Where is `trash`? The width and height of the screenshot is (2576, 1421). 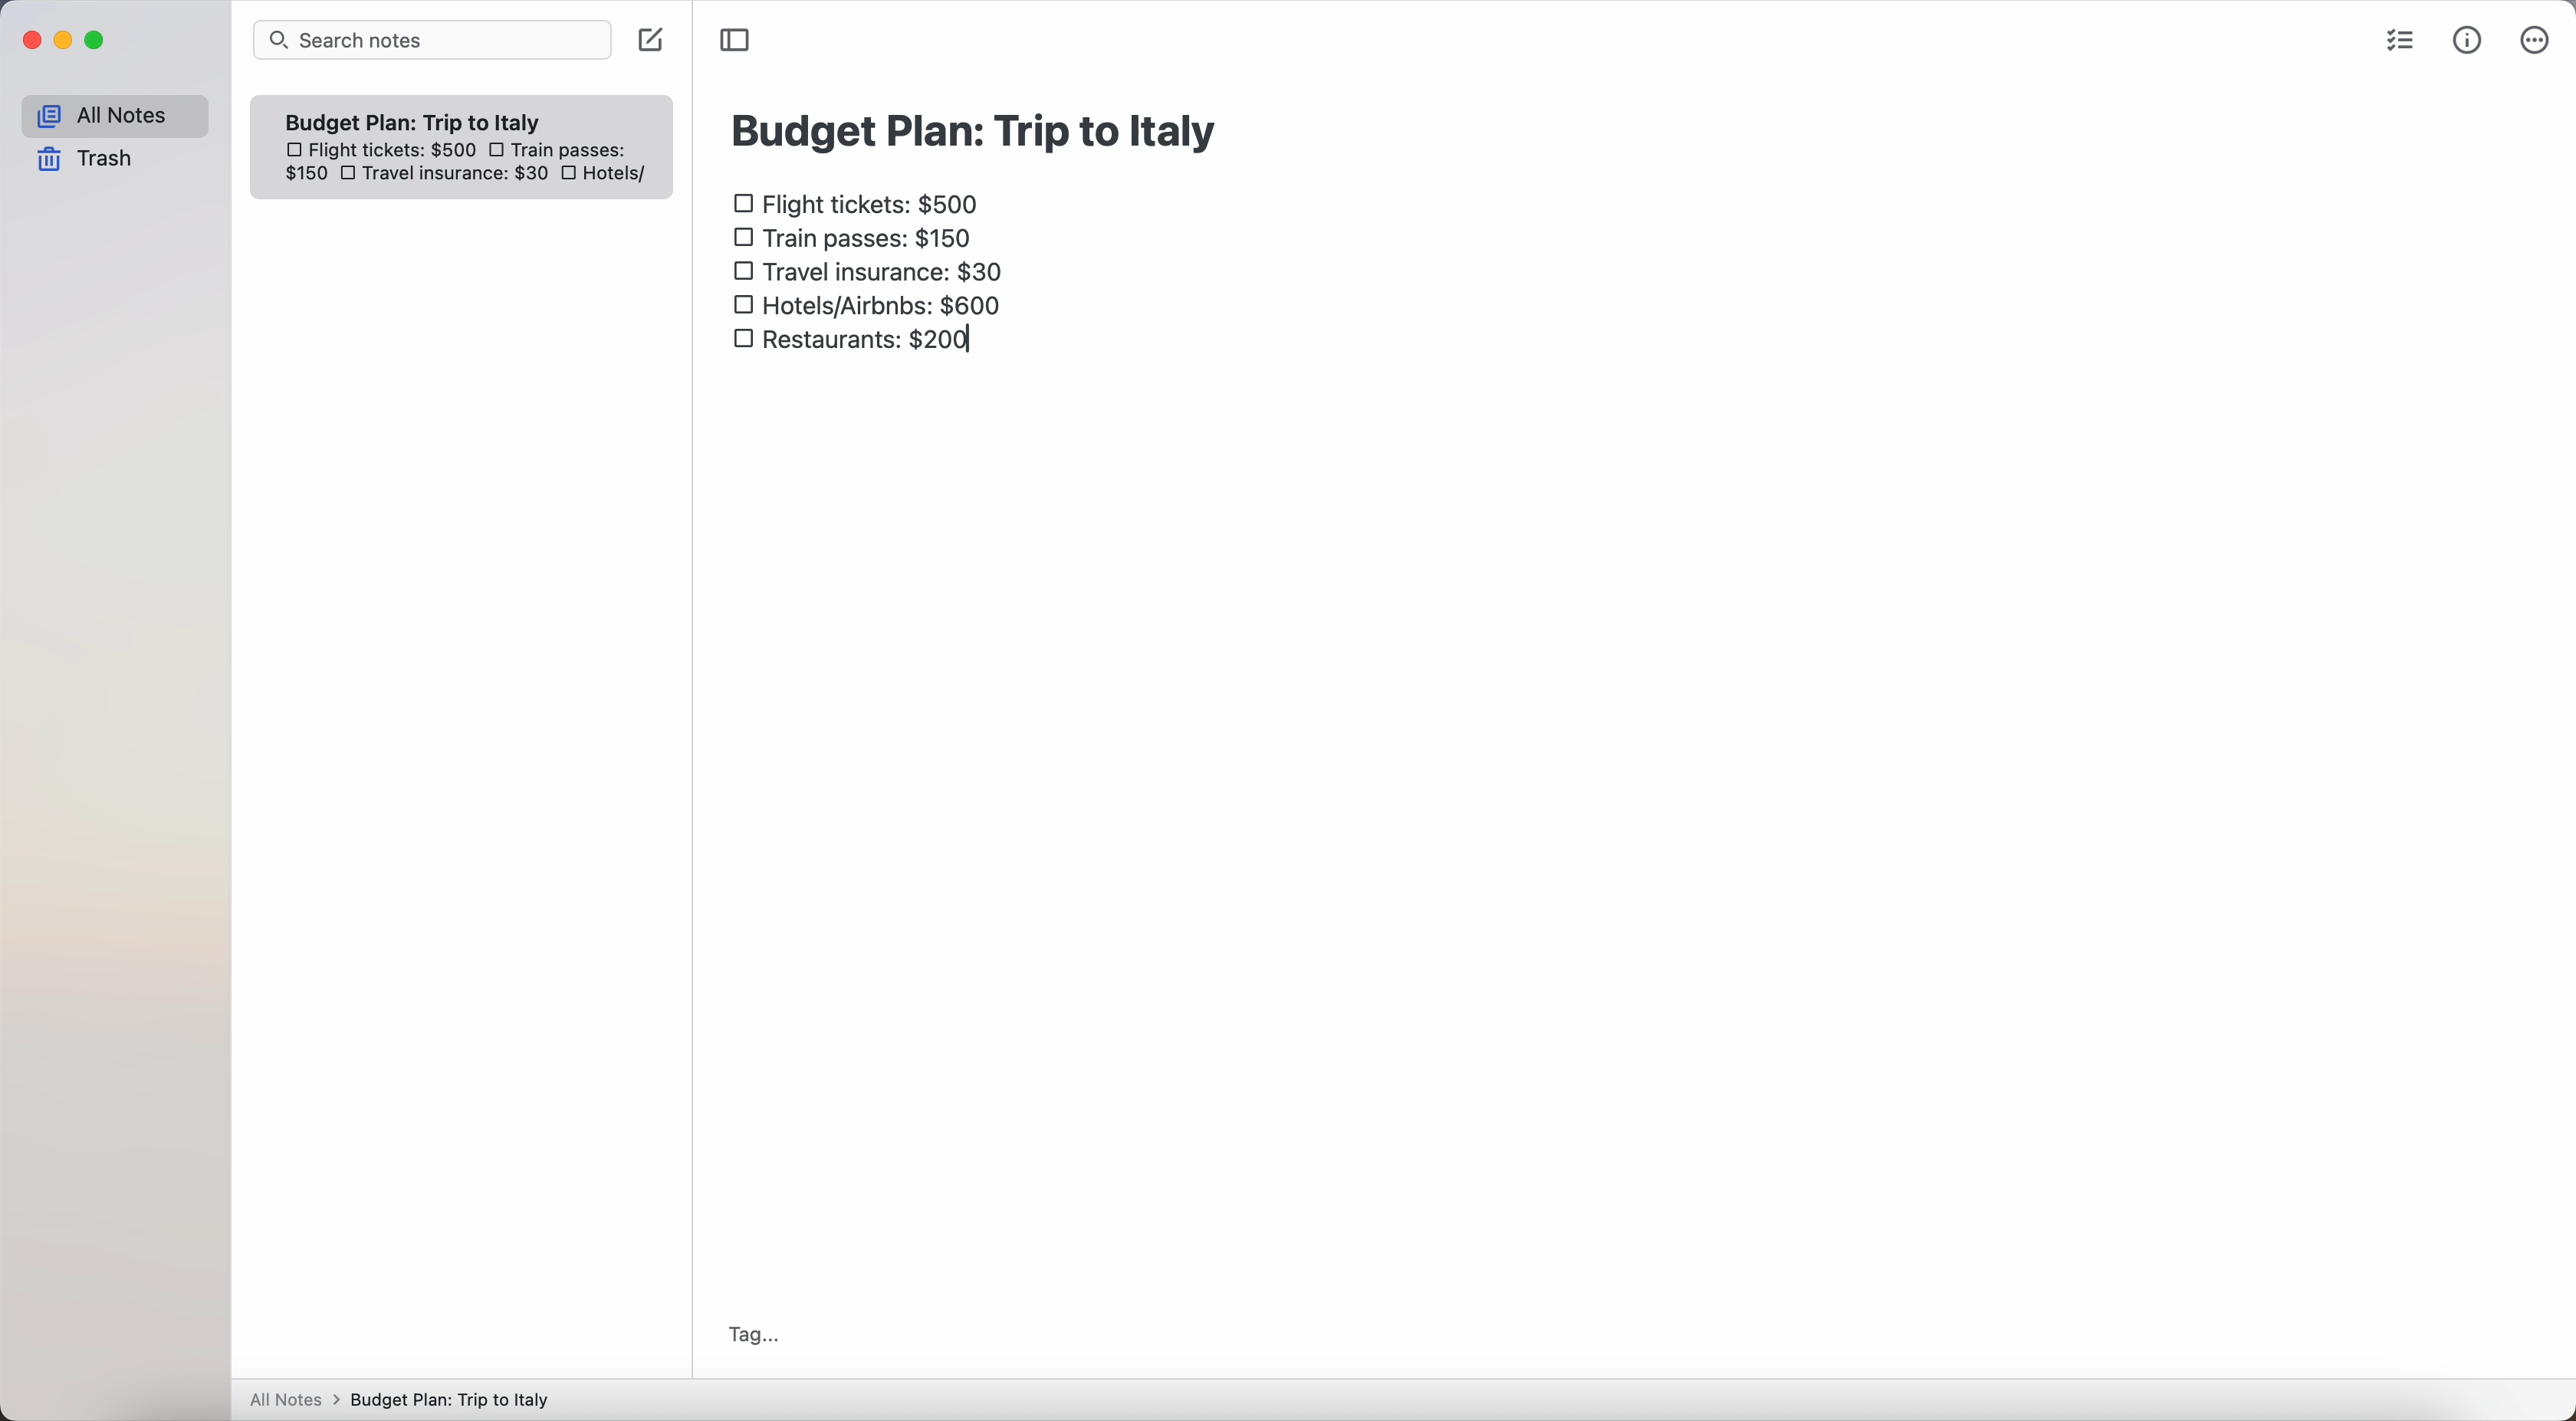
trash is located at coordinates (86, 159).